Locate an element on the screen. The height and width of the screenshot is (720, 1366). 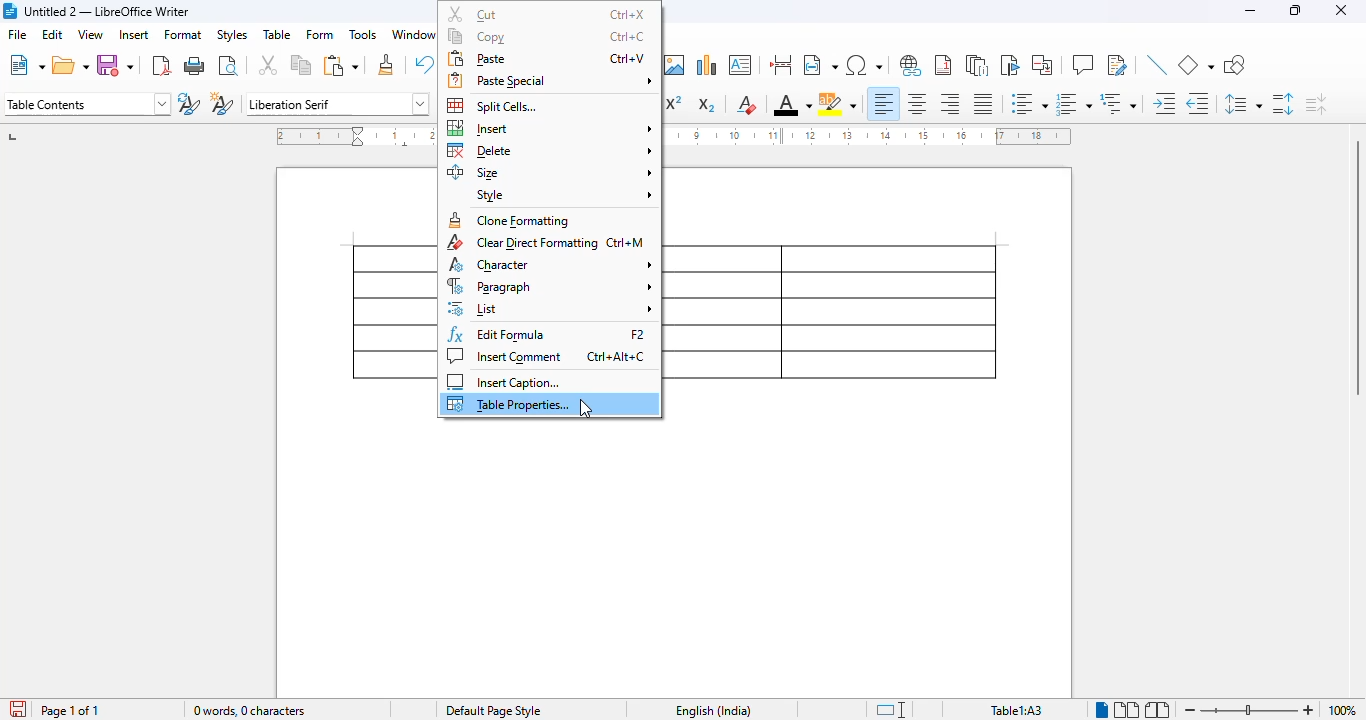
cut is located at coordinates (269, 65).